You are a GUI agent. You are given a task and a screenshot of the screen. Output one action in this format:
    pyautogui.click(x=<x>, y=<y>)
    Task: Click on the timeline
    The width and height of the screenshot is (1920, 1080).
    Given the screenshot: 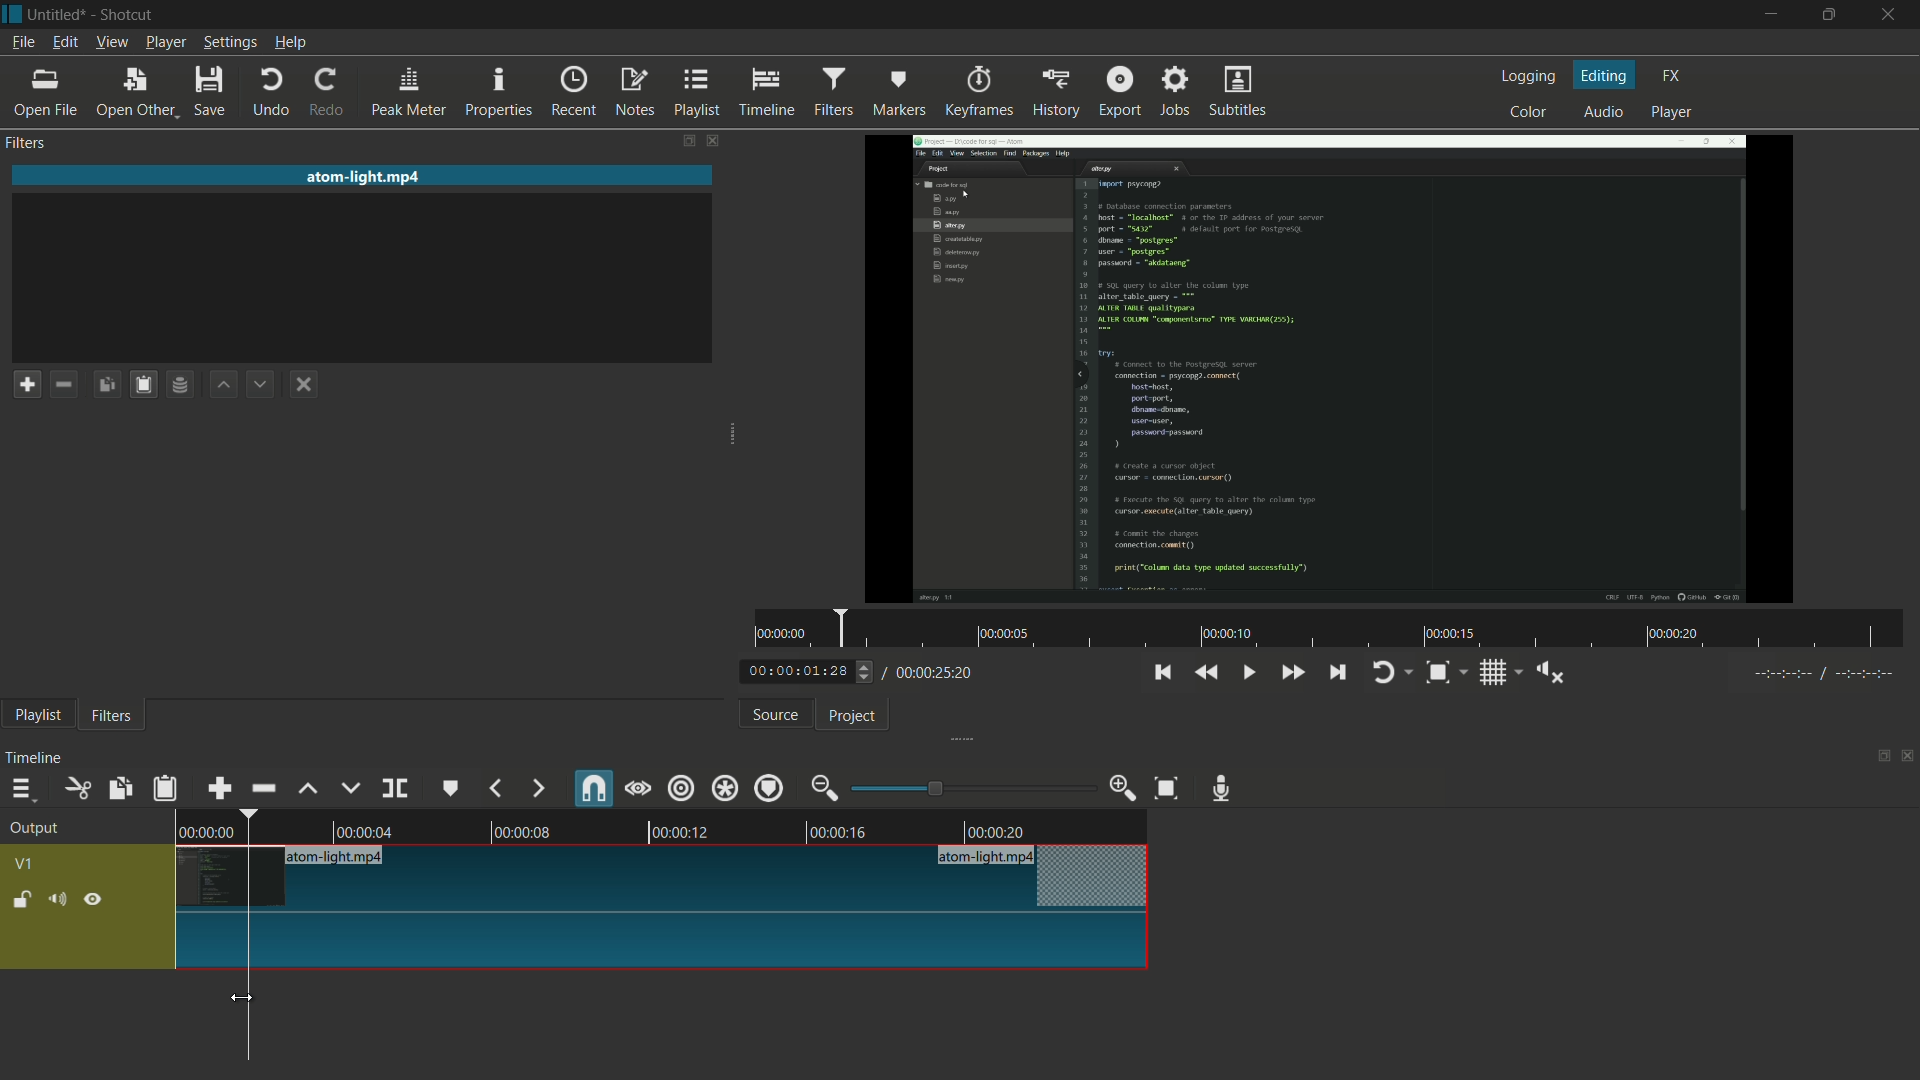 What is the action you would take?
    pyautogui.click(x=770, y=93)
    